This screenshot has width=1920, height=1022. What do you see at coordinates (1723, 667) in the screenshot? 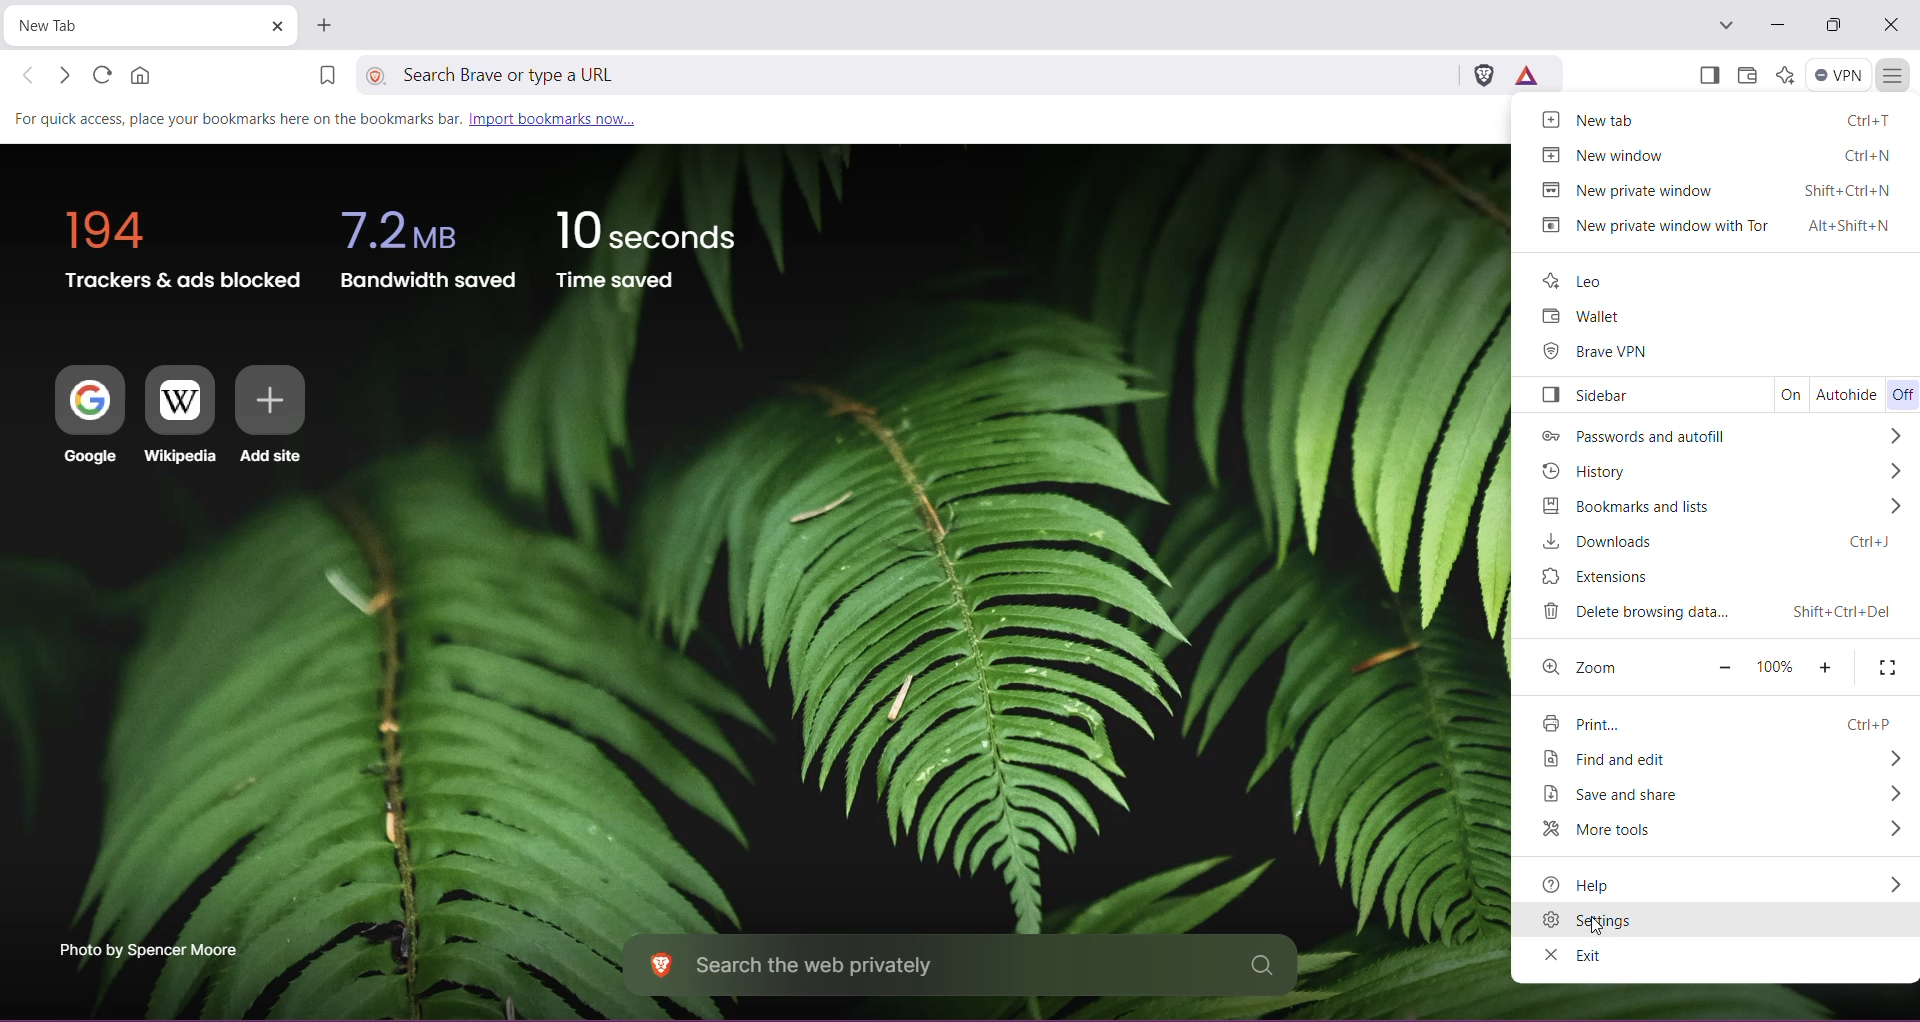
I see `Make text smaller` at bounding box center [1723, 667].